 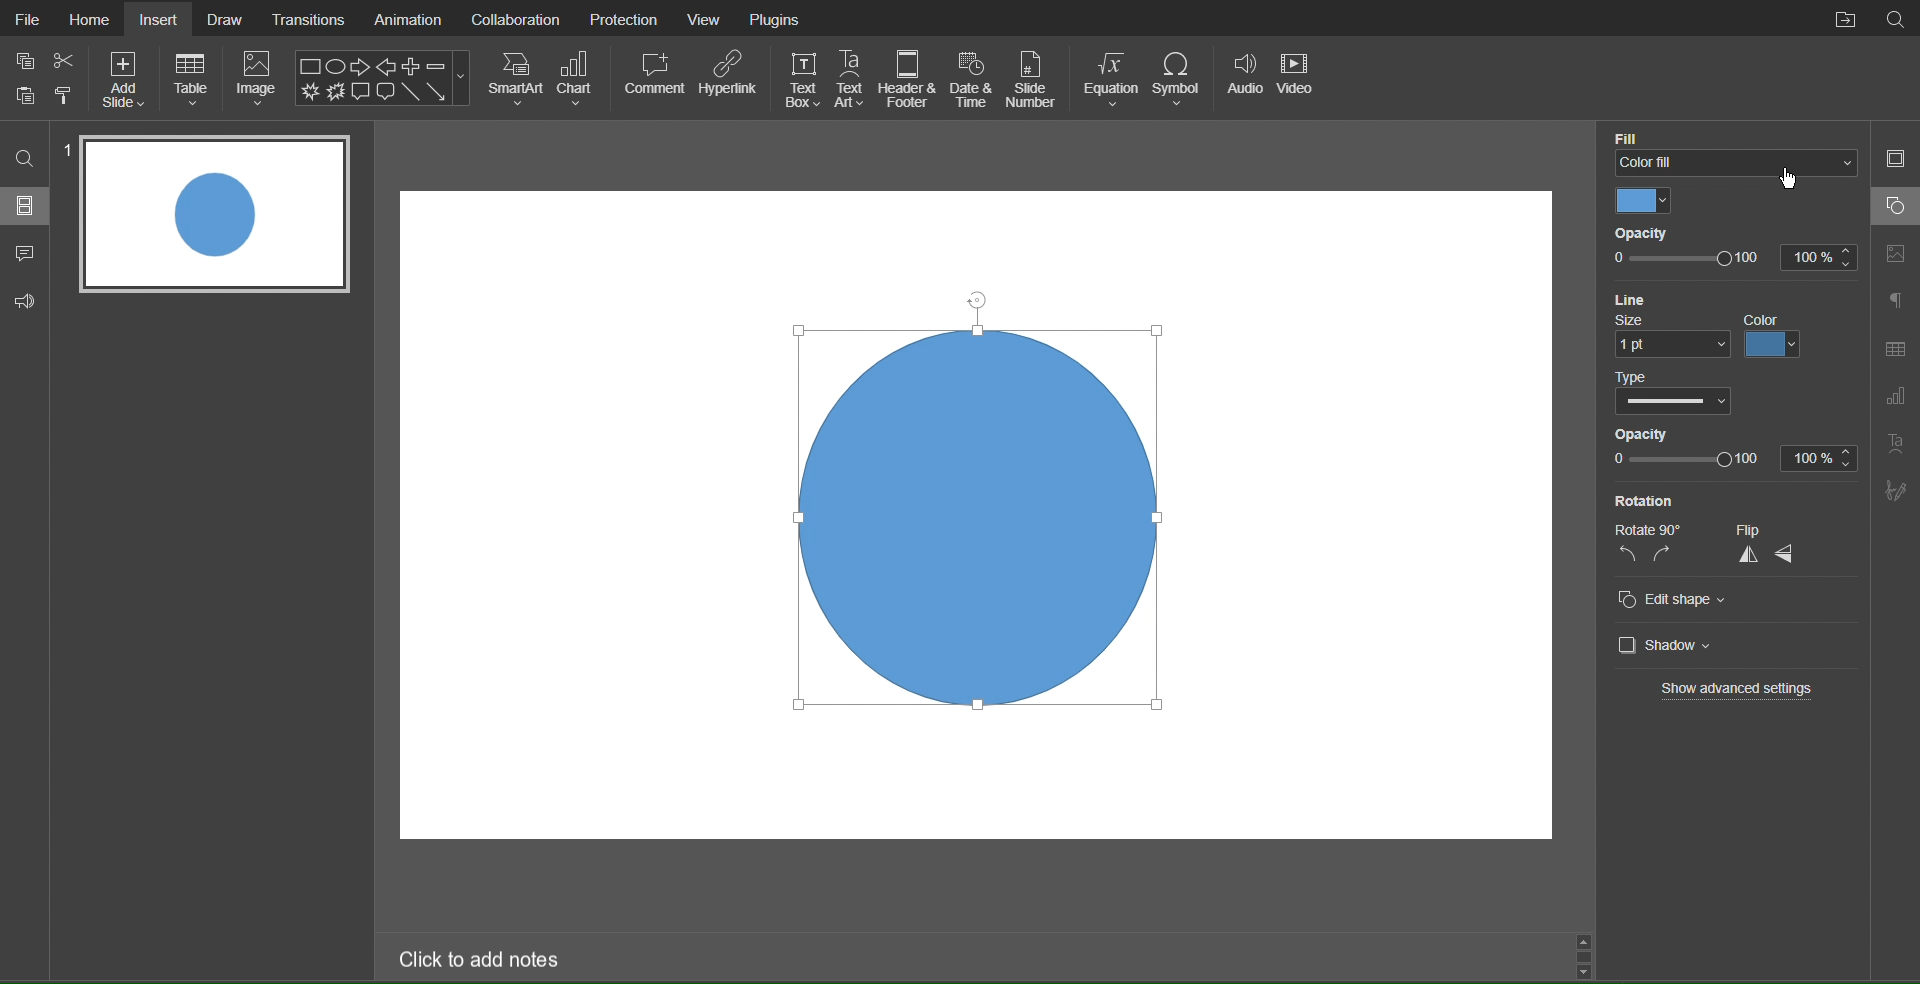 What do you see at coordinates (1181, 80) in the screenshot?
I see `Symbol` at bounding box center [1181, 80].